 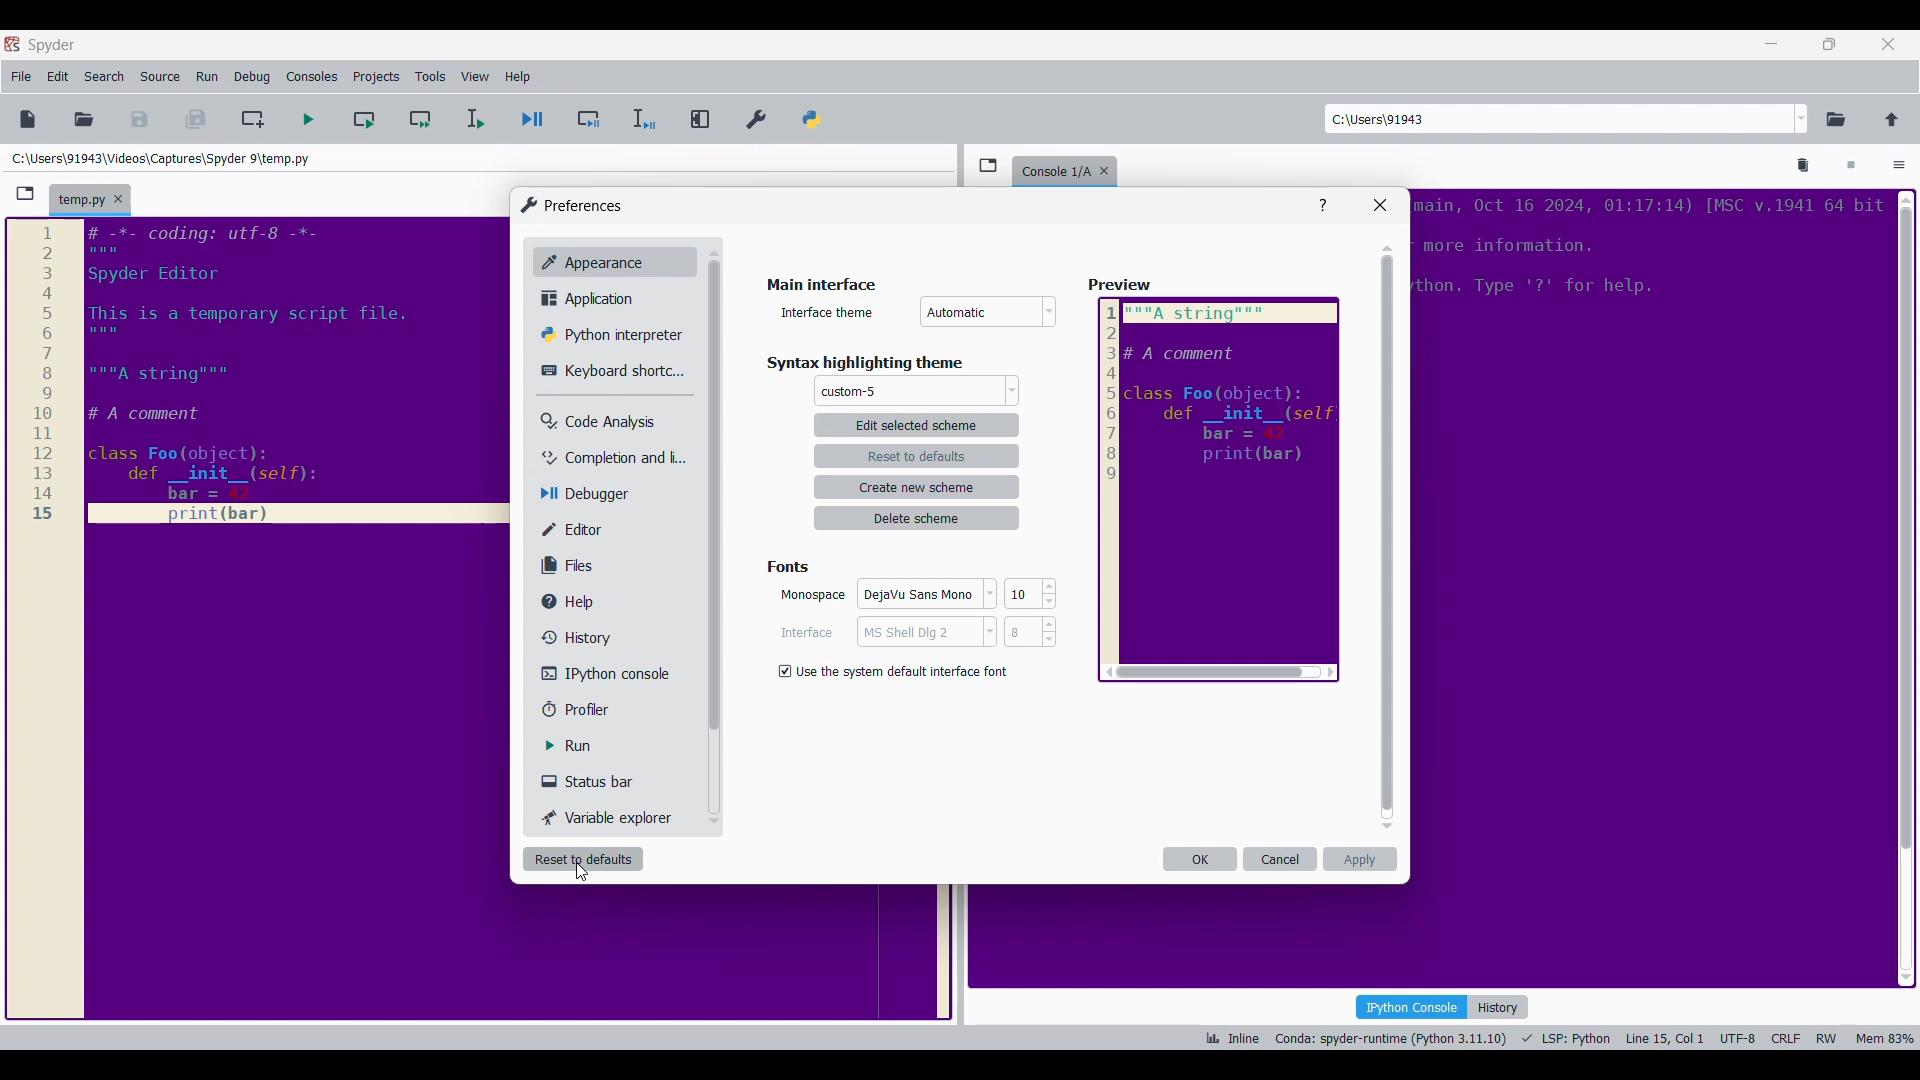 I want to click on Maximize current pane, so click(x=701, y=119).